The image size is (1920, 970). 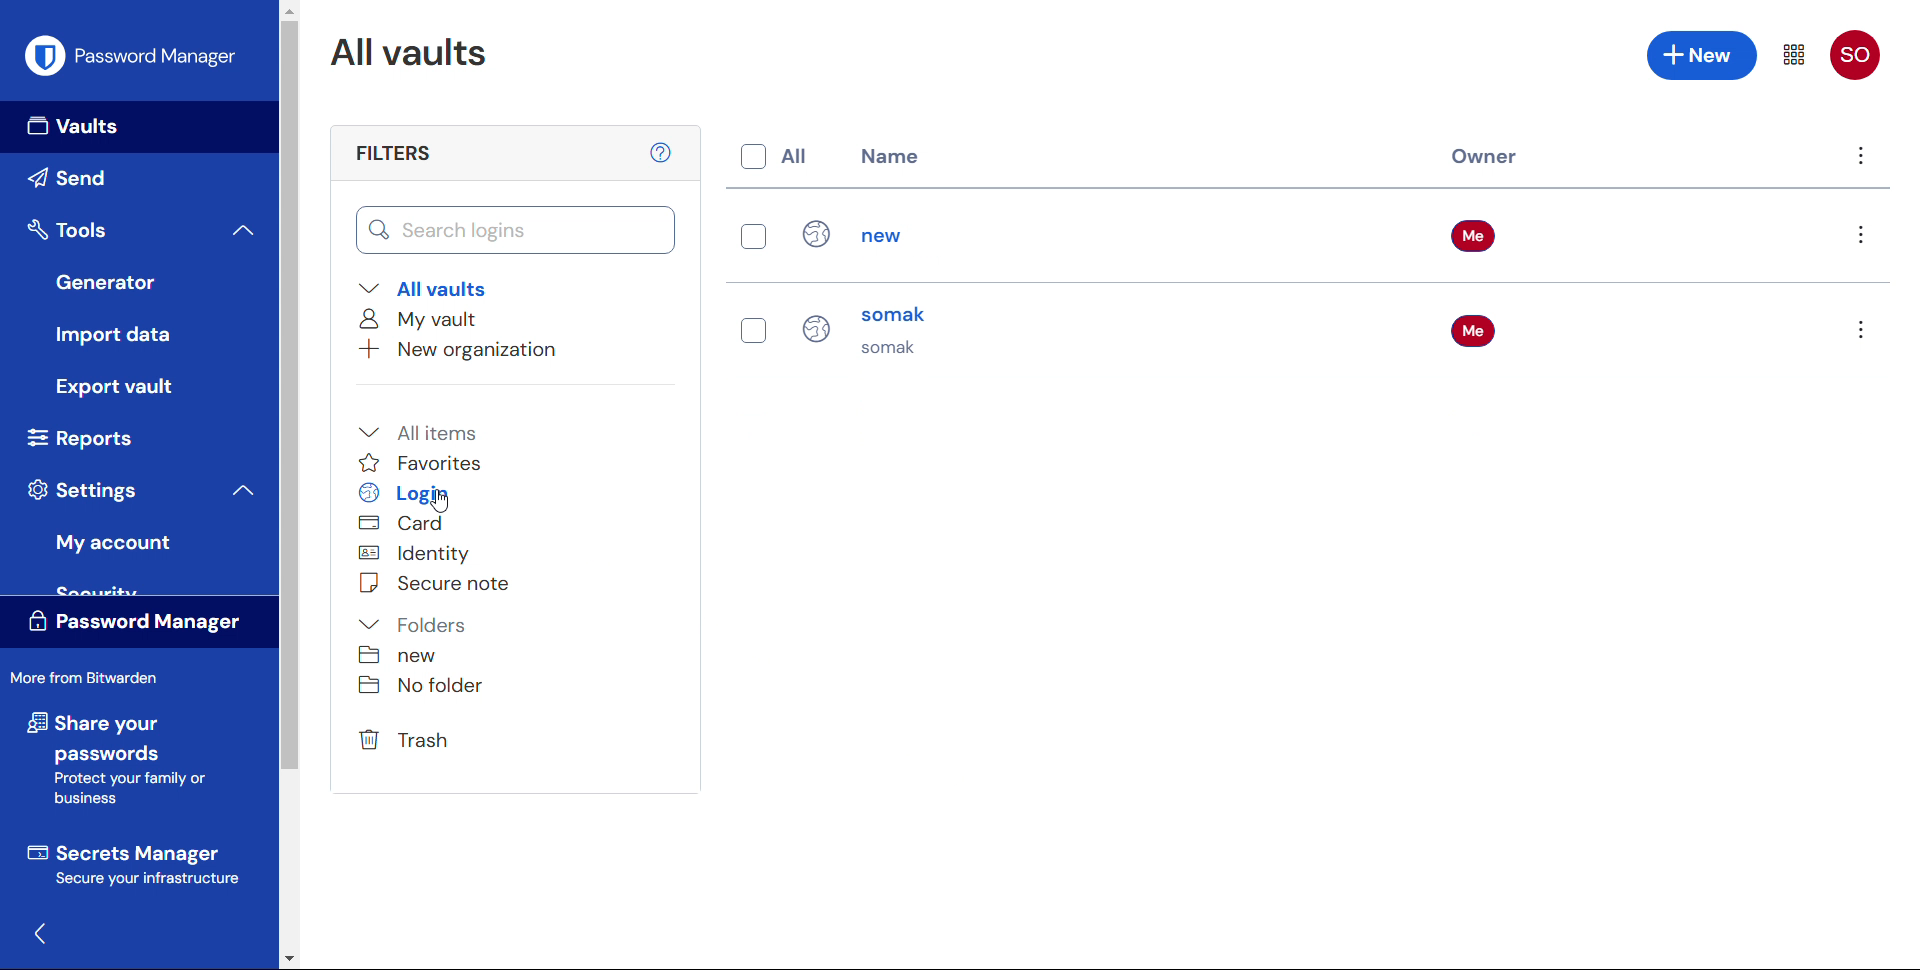 What do you see at coordinates (417, 319) in the screenshot?
I see `My vault ` at bounding box center [417, 319].